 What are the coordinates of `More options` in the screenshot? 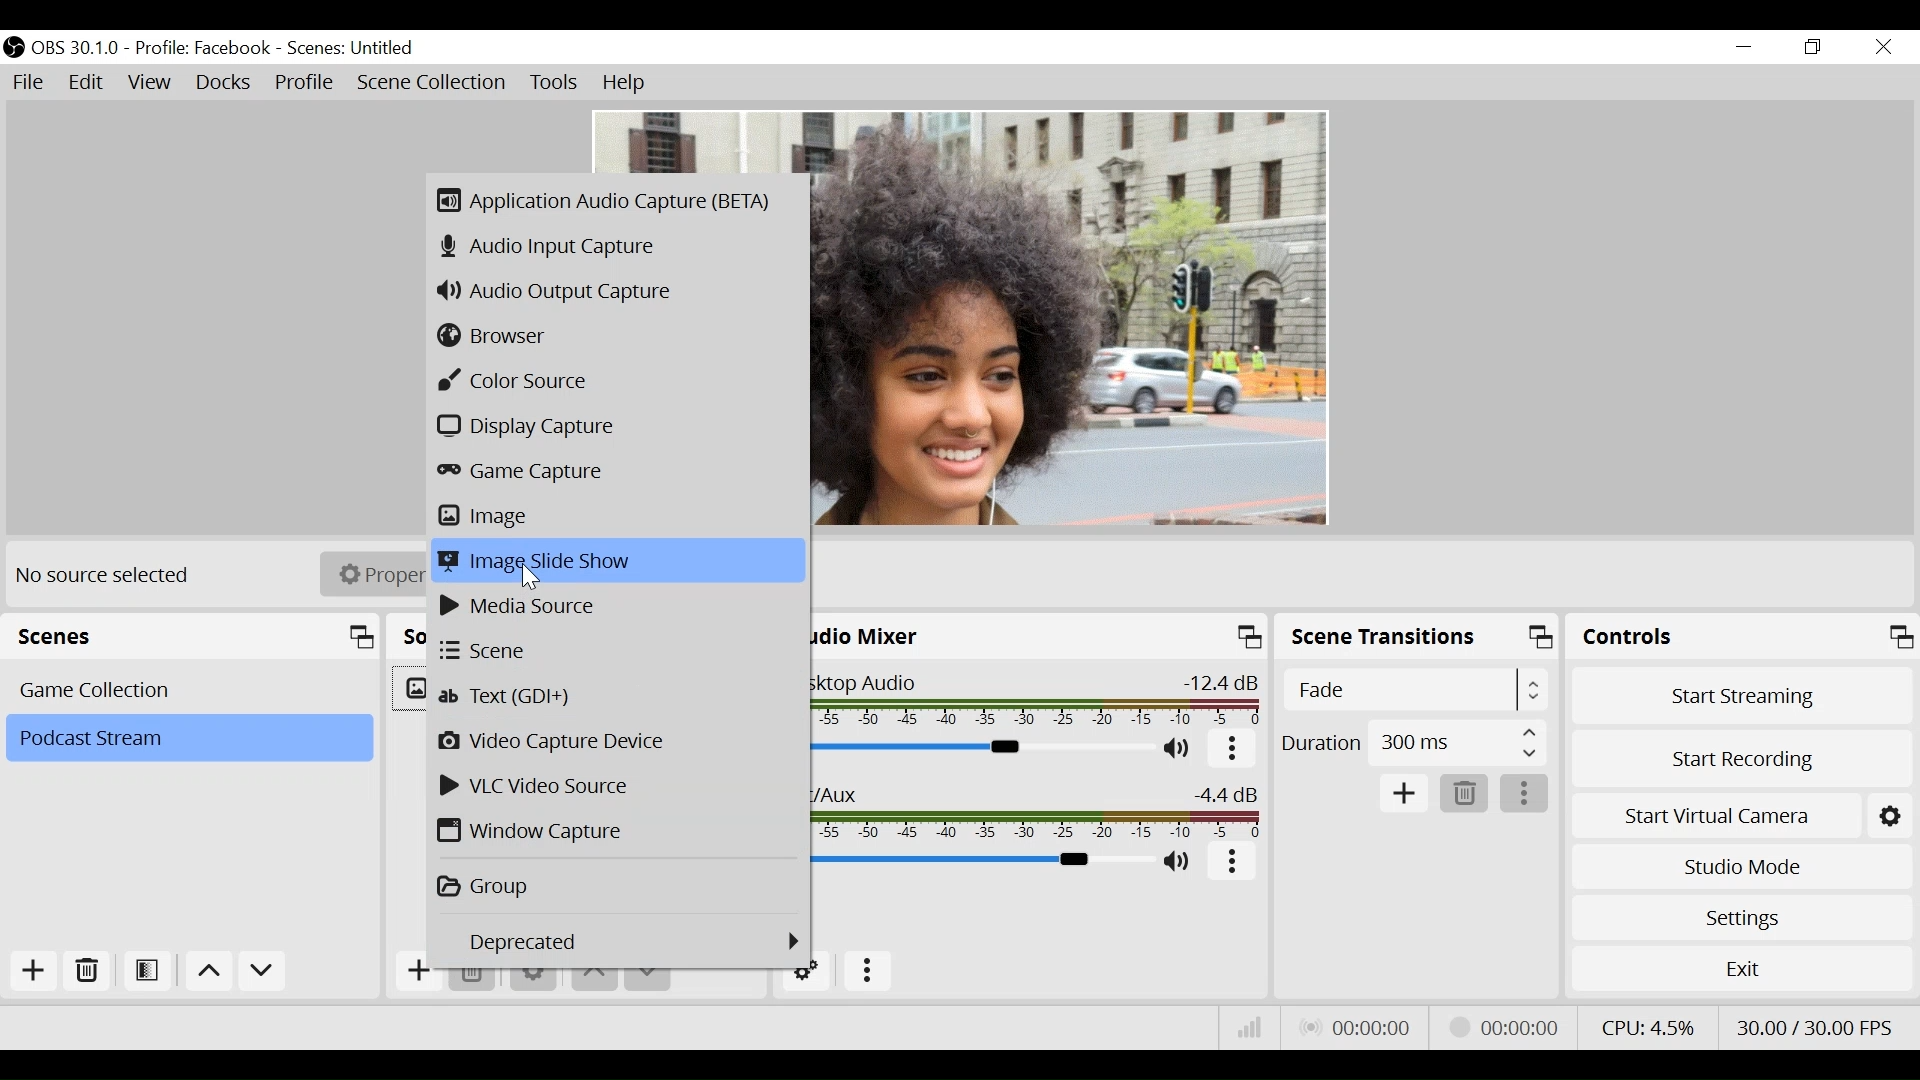 It's located at (1233, 750).